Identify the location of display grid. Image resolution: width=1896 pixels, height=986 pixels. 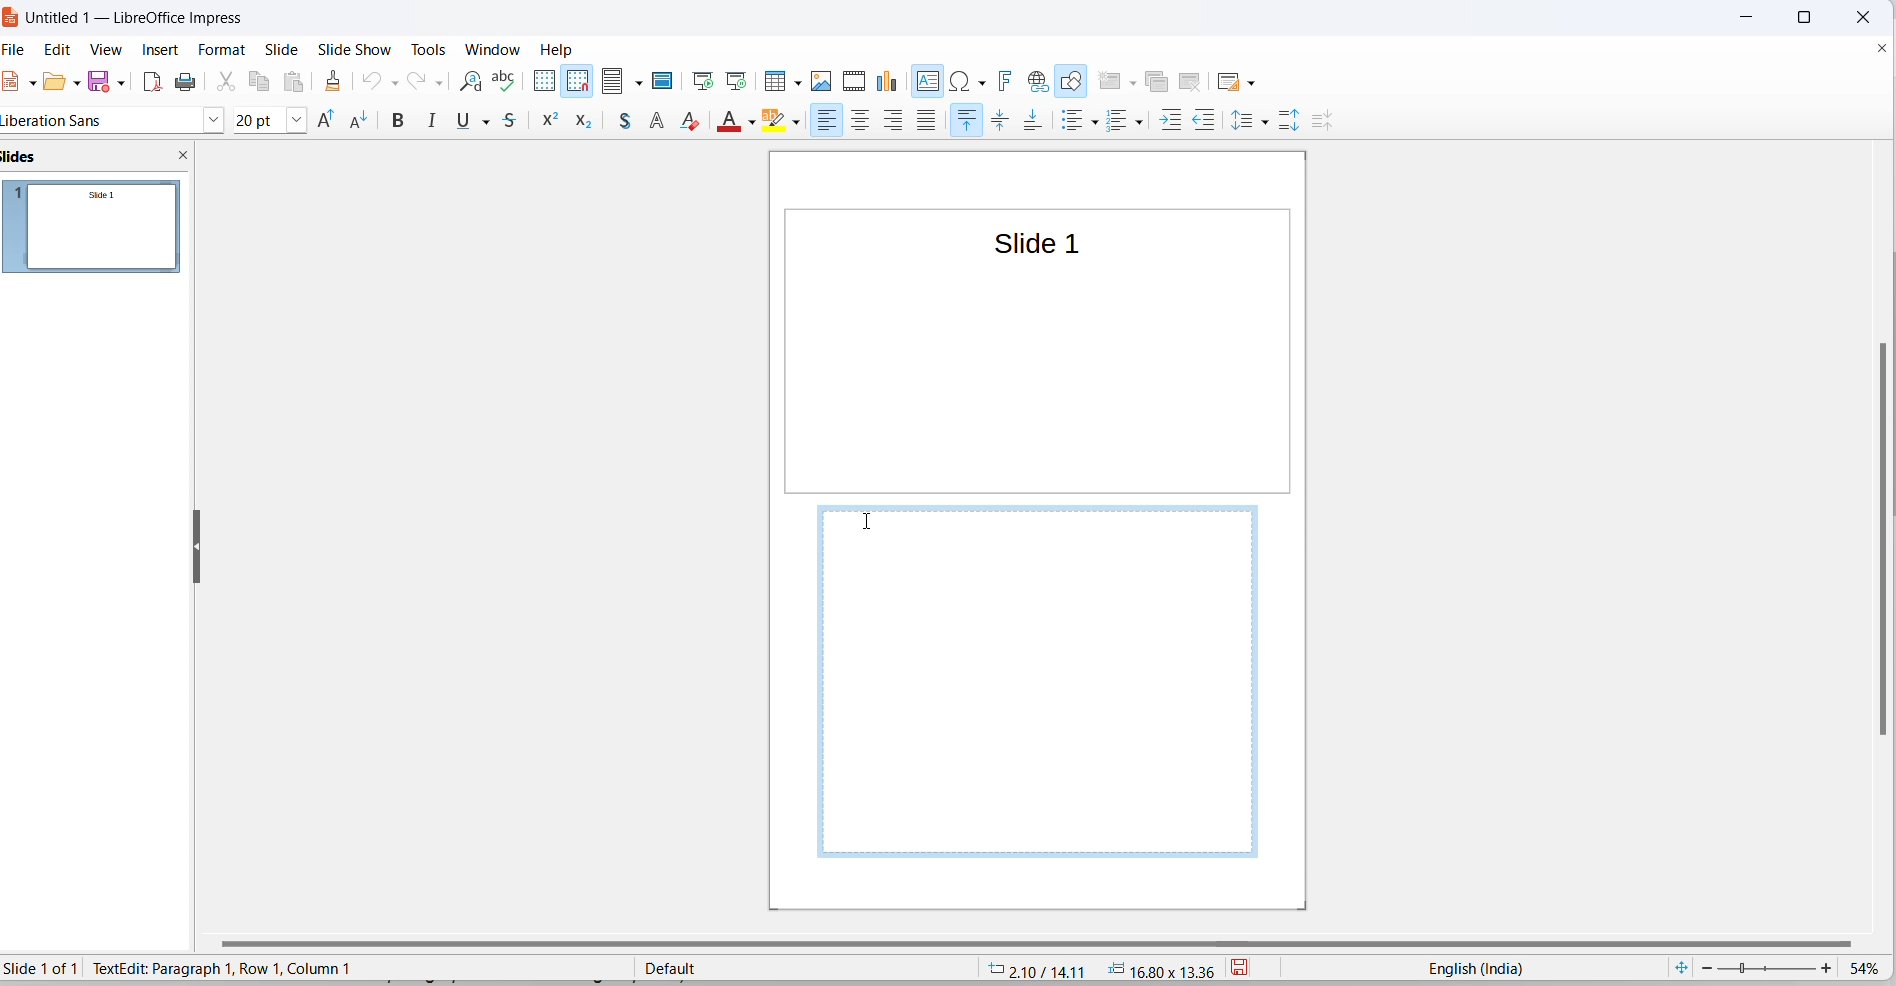
(545, 80).